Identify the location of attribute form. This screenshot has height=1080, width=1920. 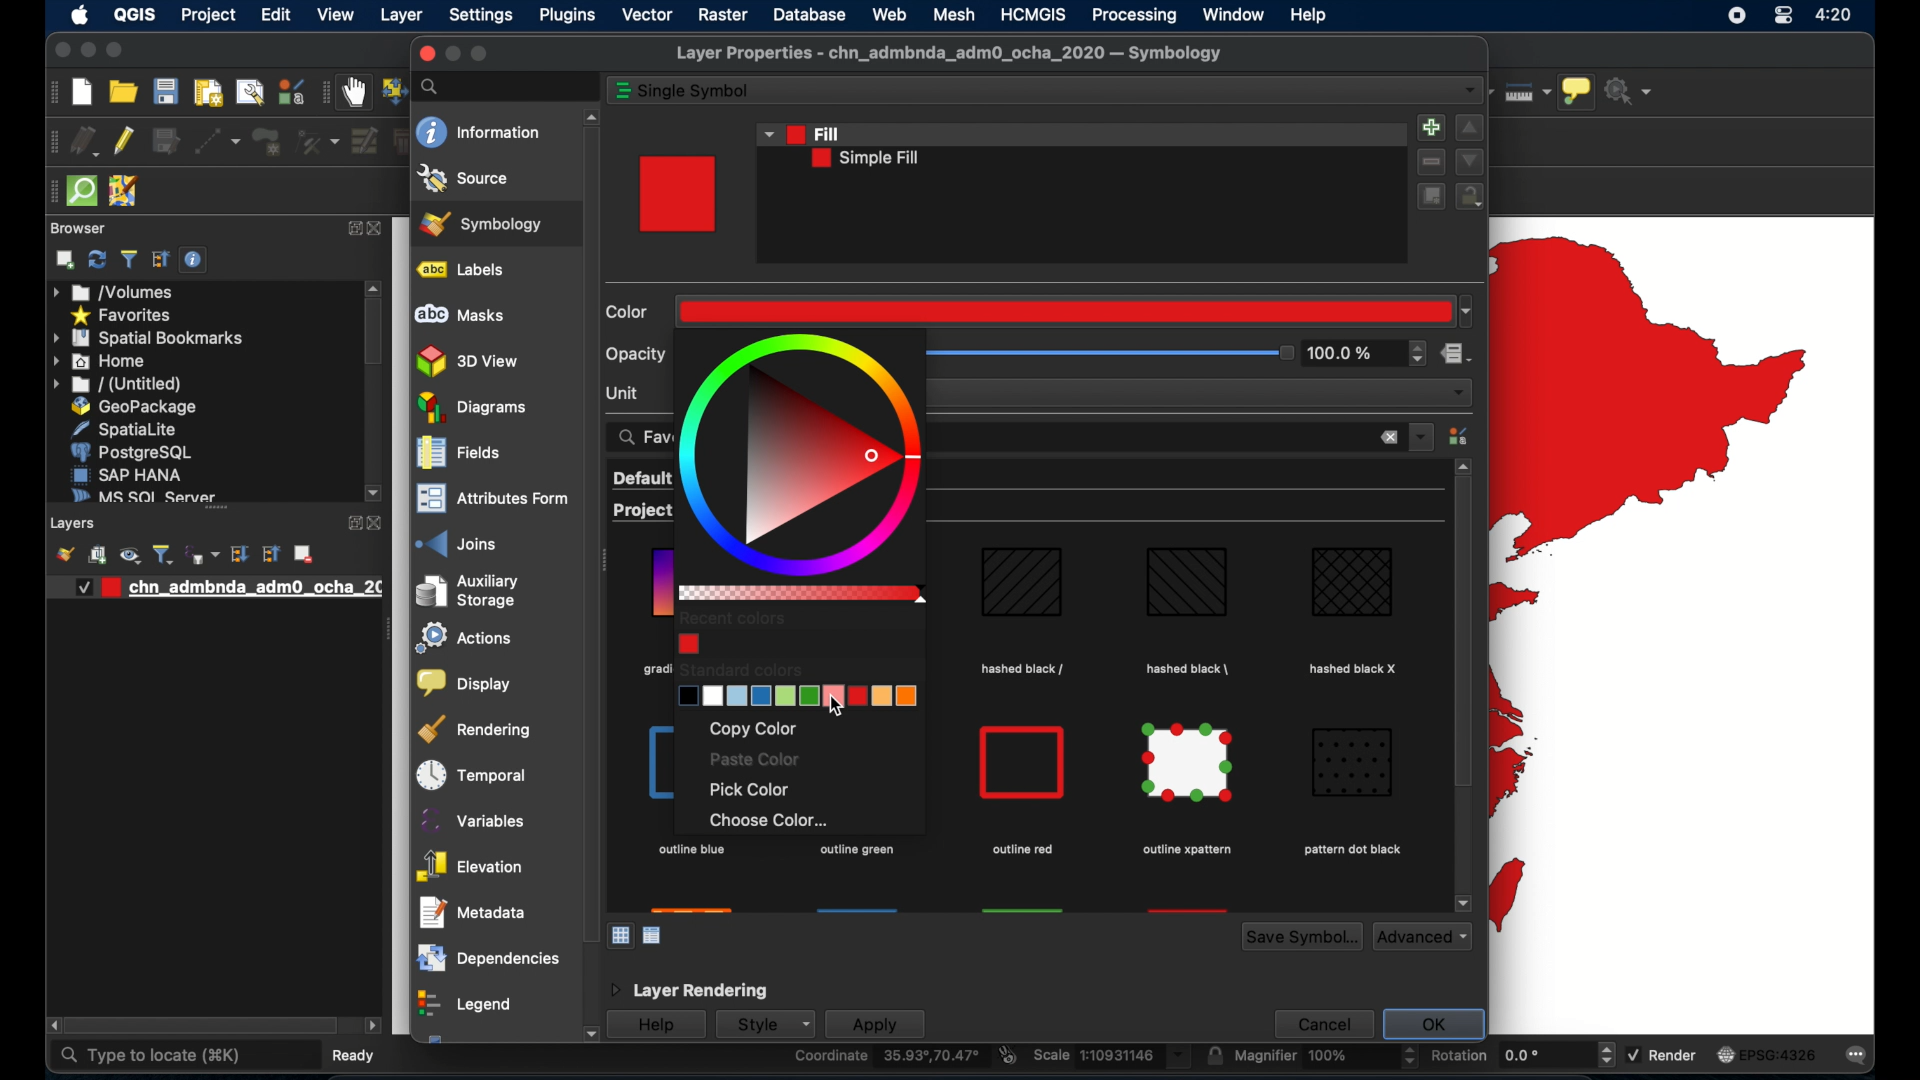
(488, 500).